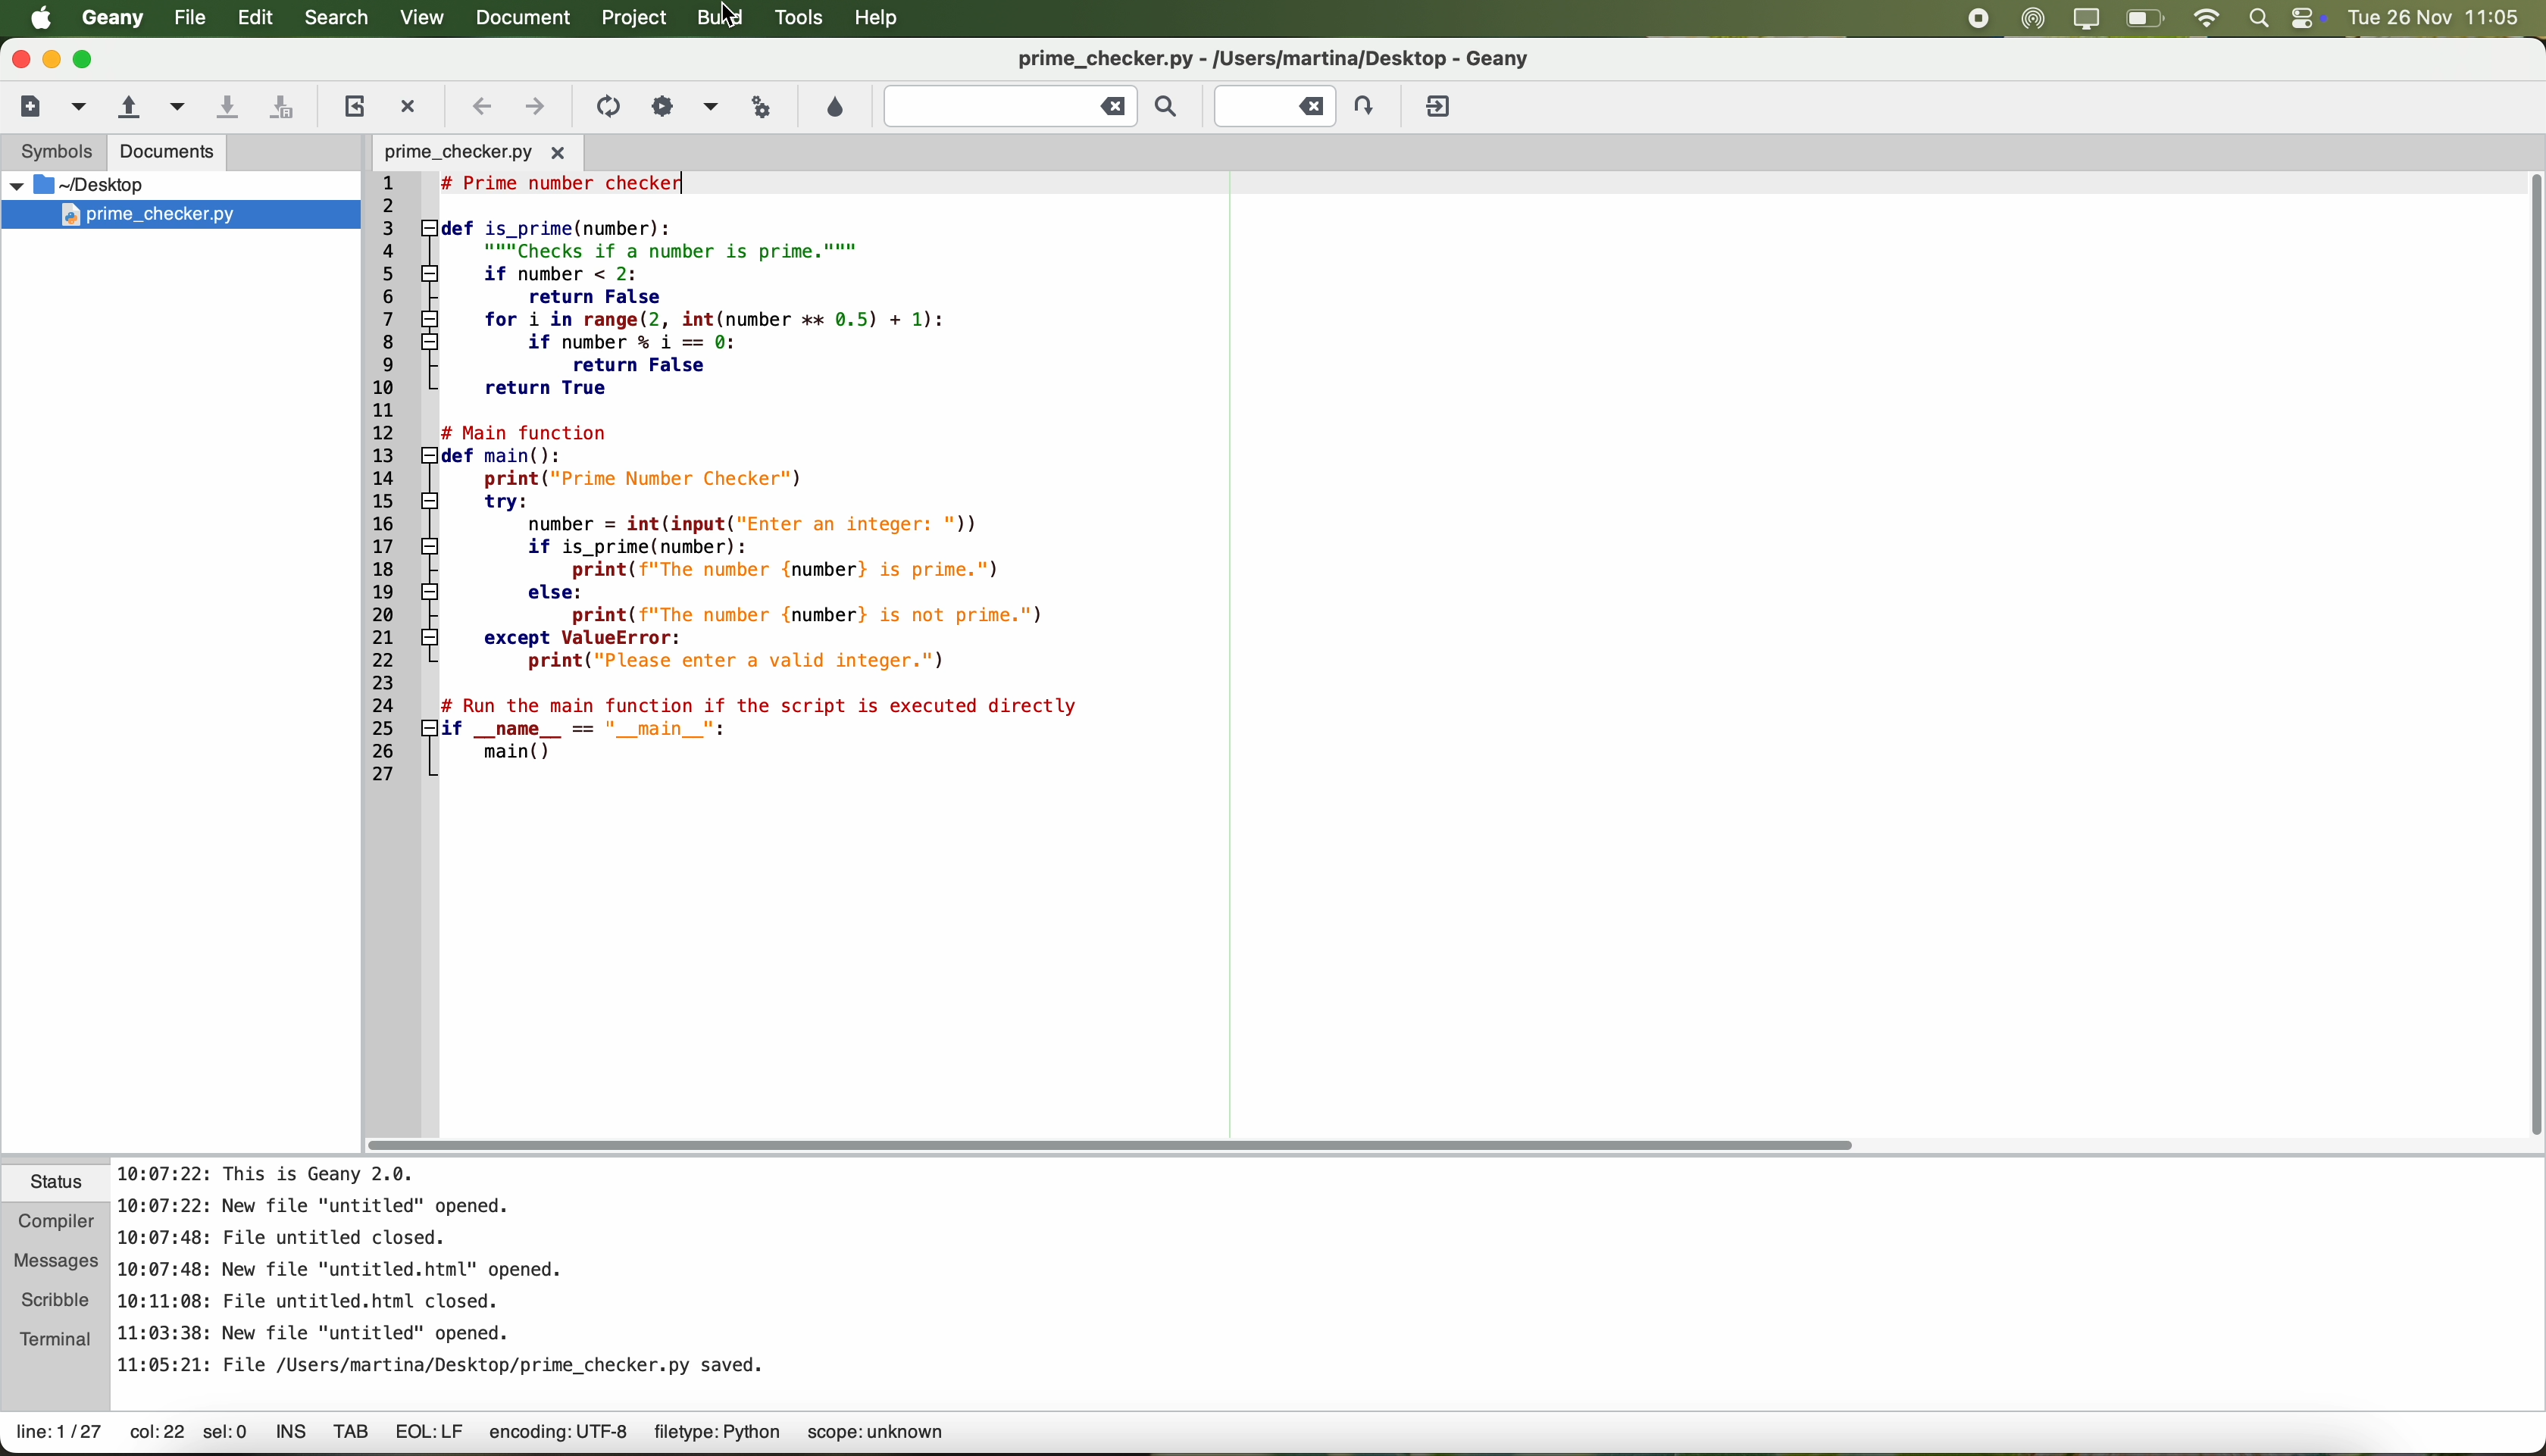 The height and width of the screenshot is (1456, 2546). What do you see at coordinates (412, 102) in the screenshot?
I see `close the current file` at bounding box center [412, 102].